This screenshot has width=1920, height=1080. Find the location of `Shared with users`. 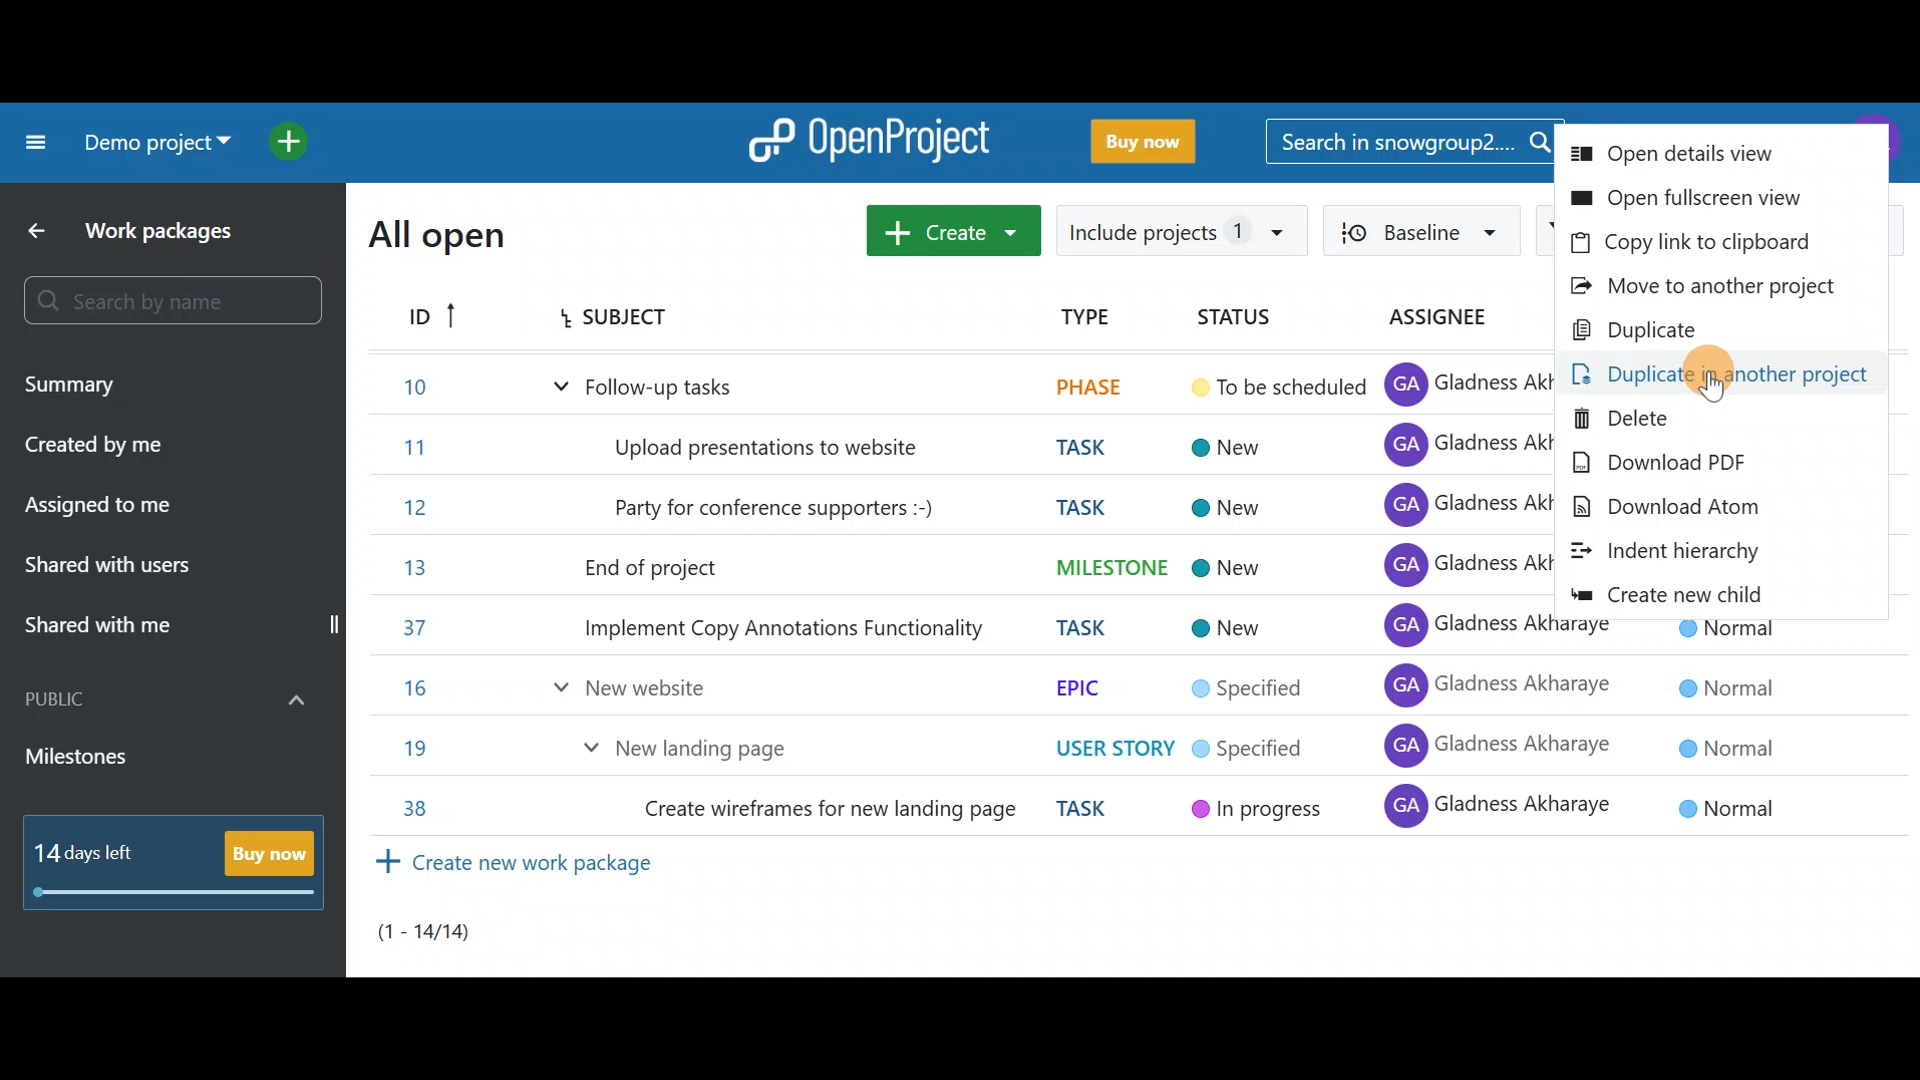

Shared with users is located at coordinates (157, 565).